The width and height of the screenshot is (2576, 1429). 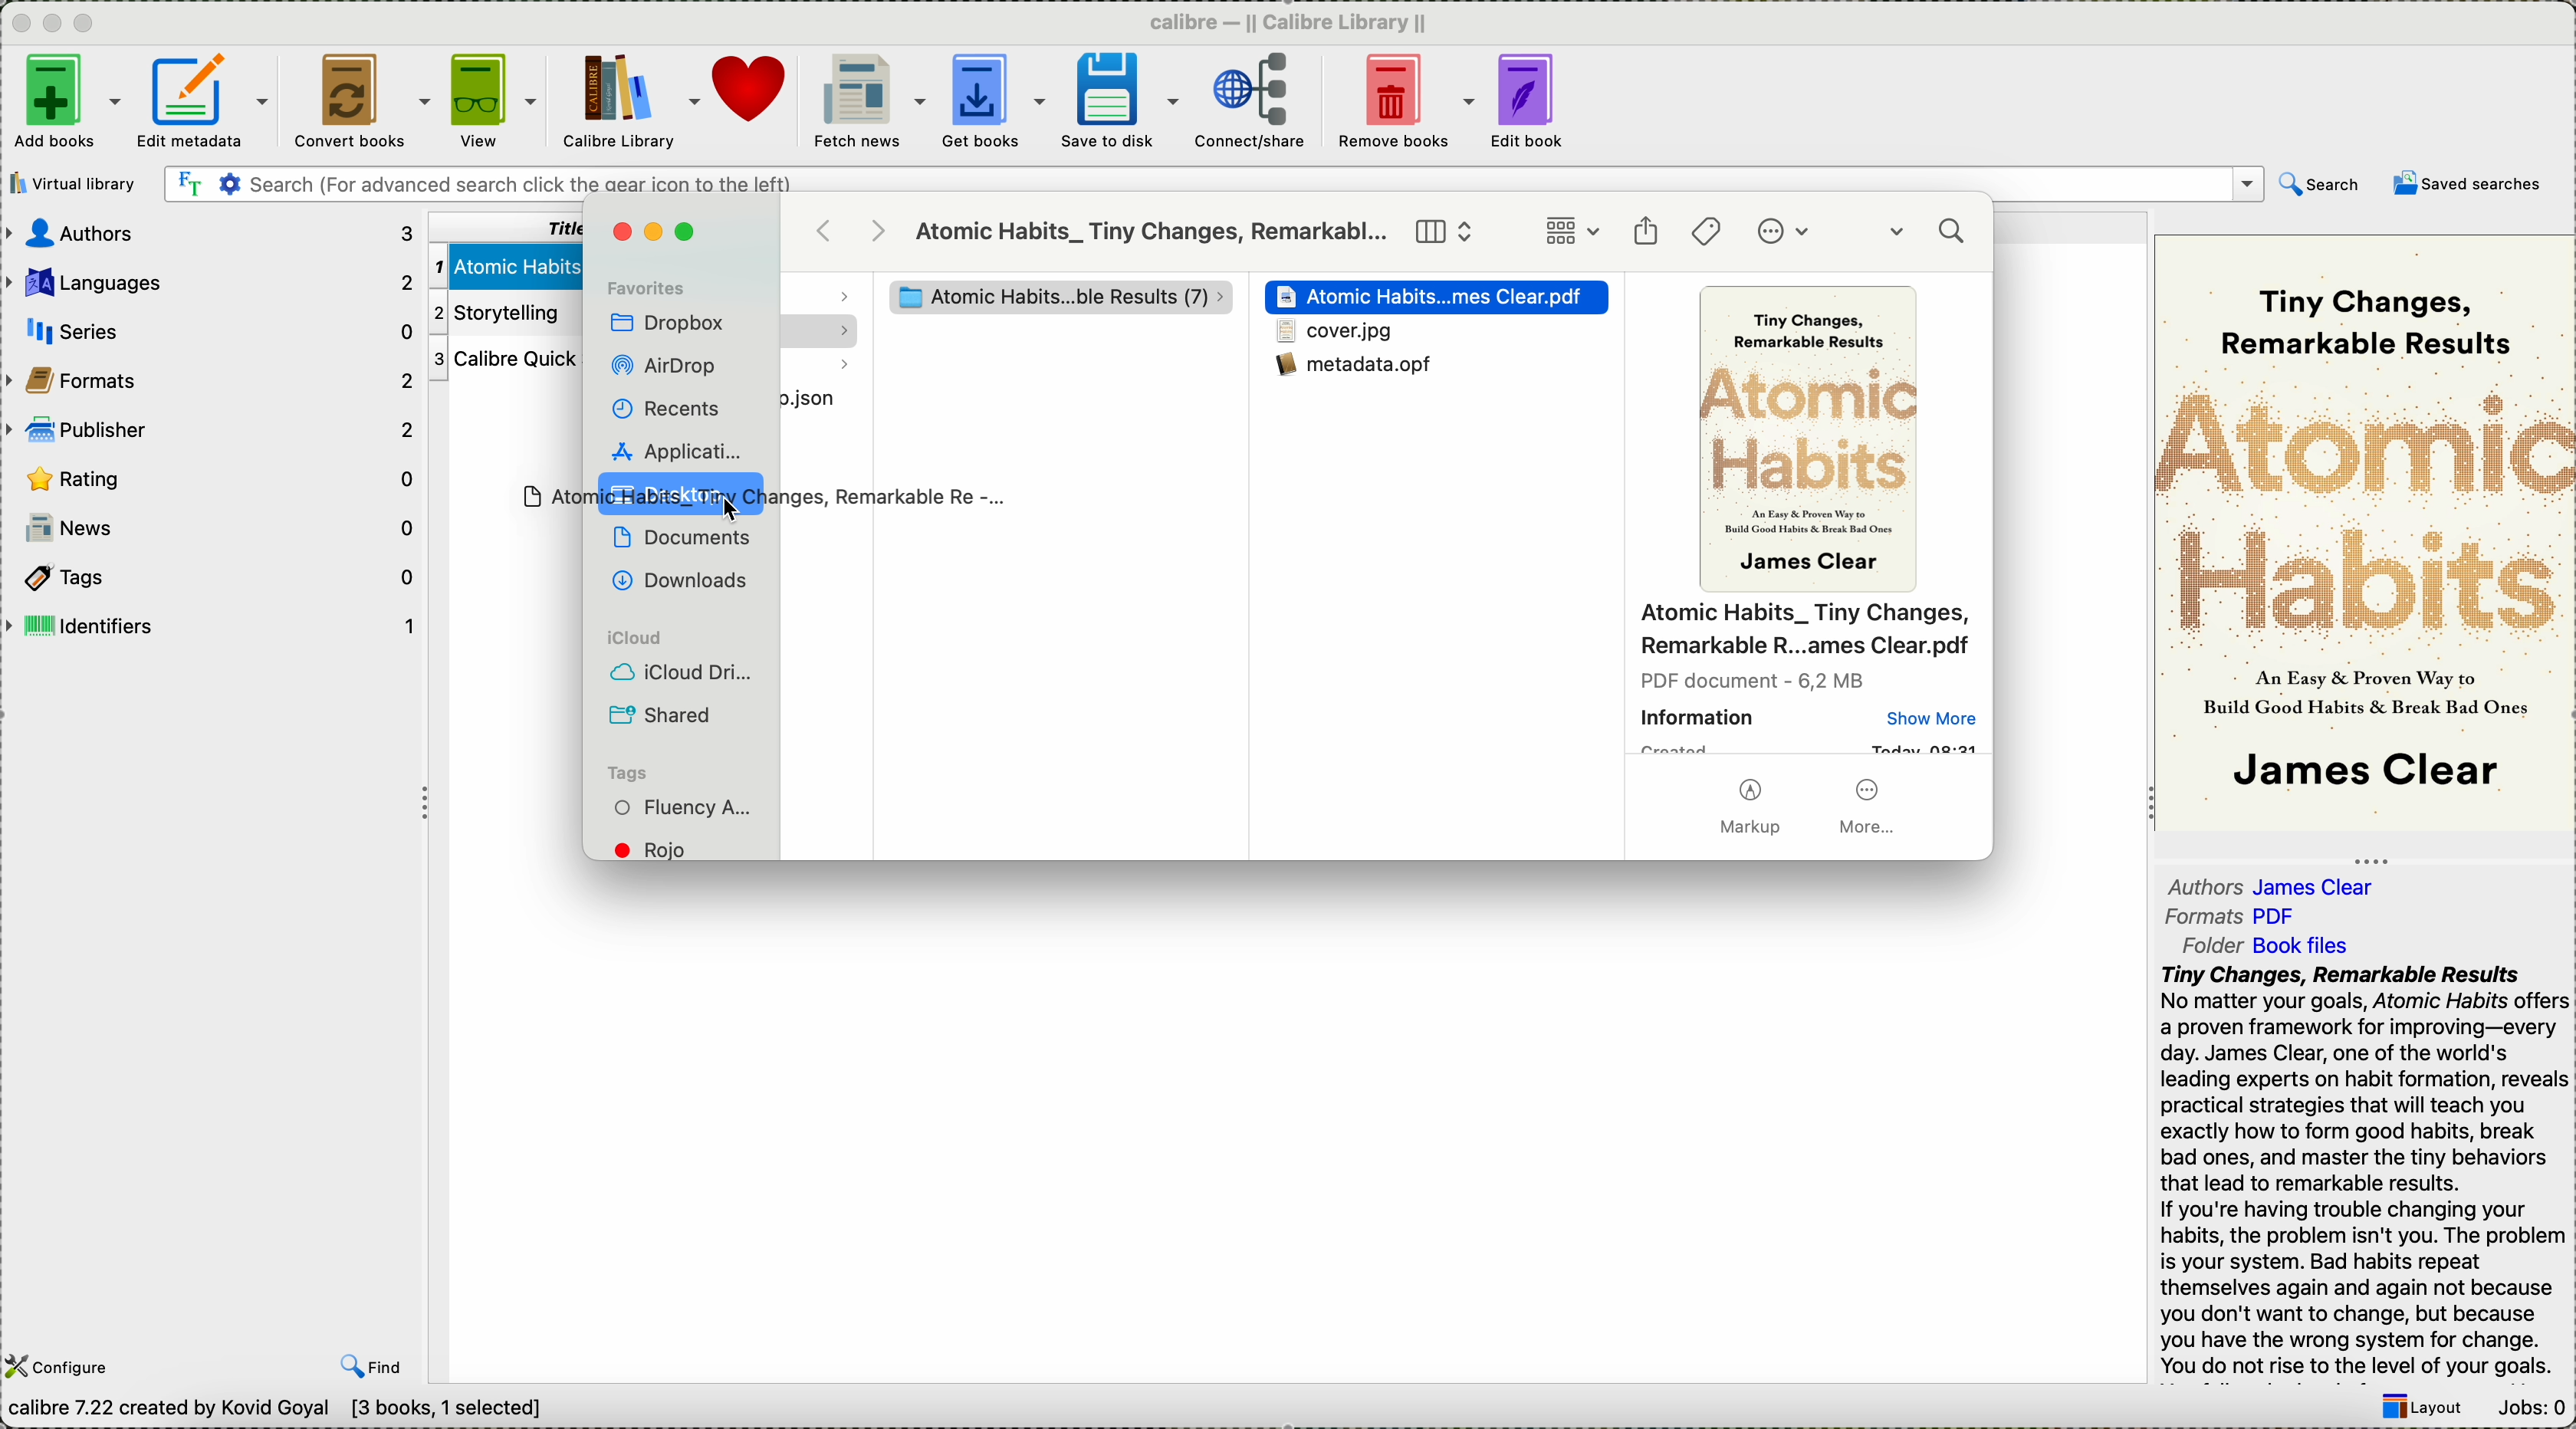 I want to click on Dropbox, so click(x=669, y=325).